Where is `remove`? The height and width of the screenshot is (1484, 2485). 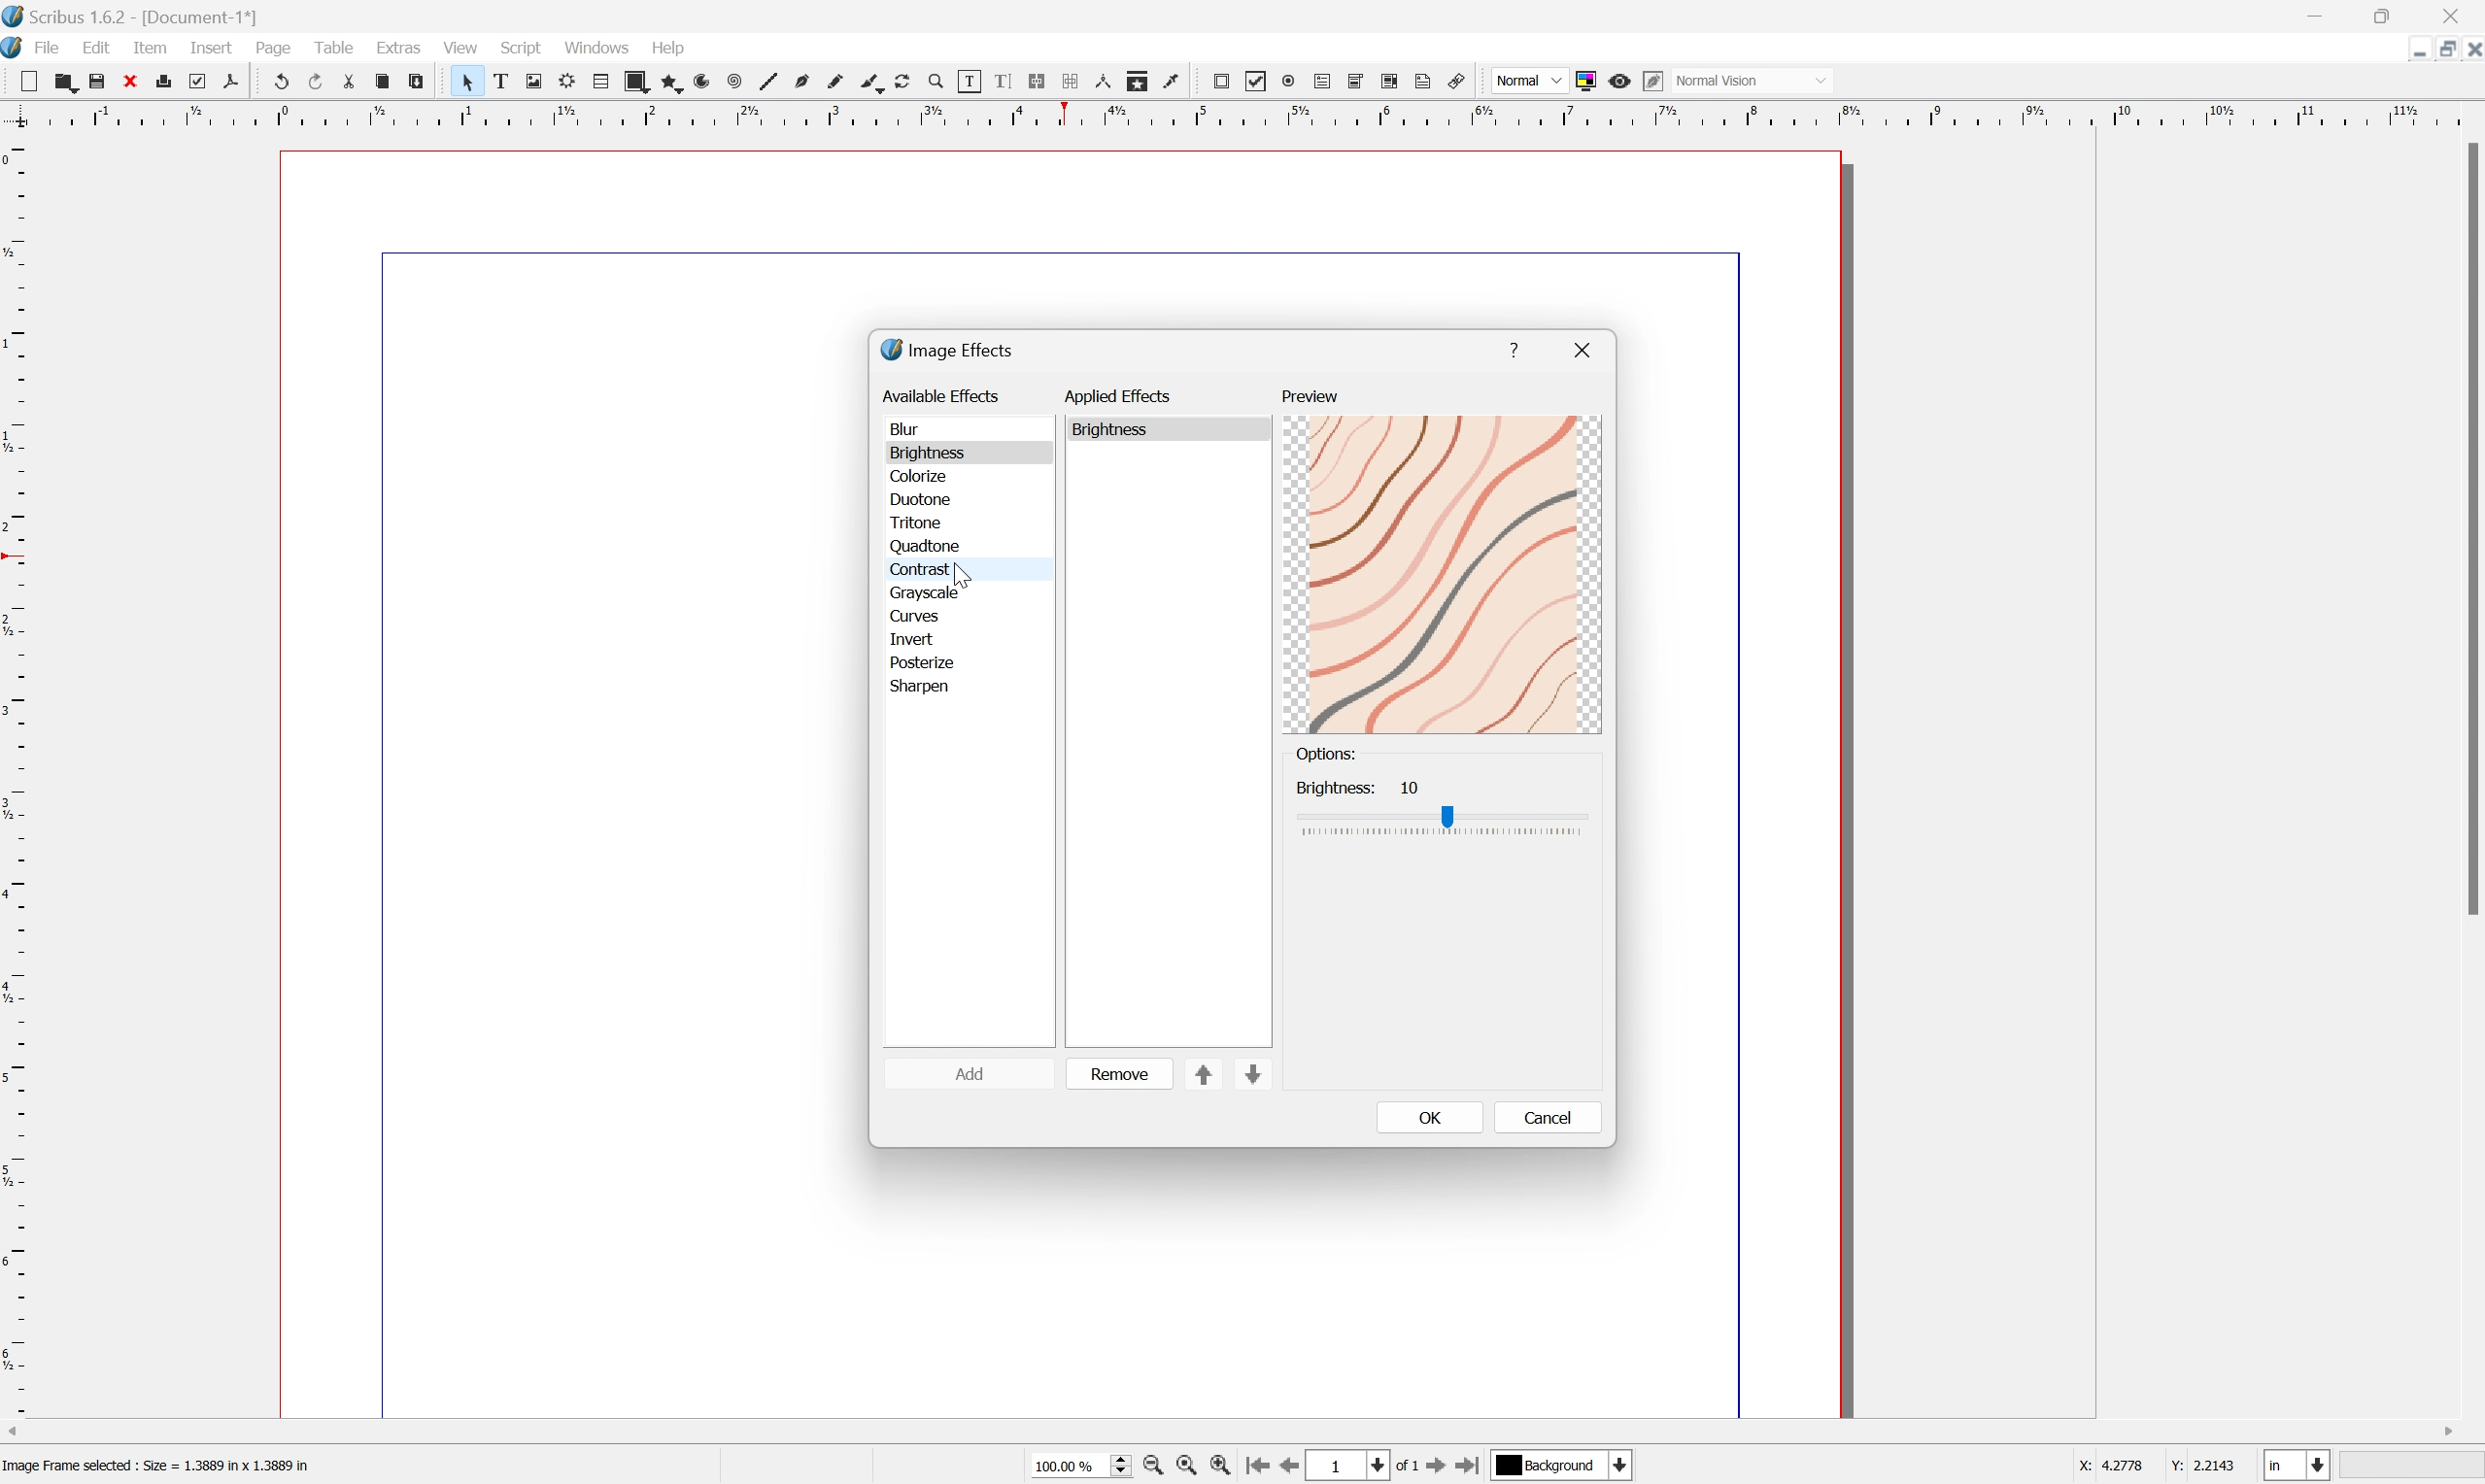
remove is located at coordinates (1122, 1073).